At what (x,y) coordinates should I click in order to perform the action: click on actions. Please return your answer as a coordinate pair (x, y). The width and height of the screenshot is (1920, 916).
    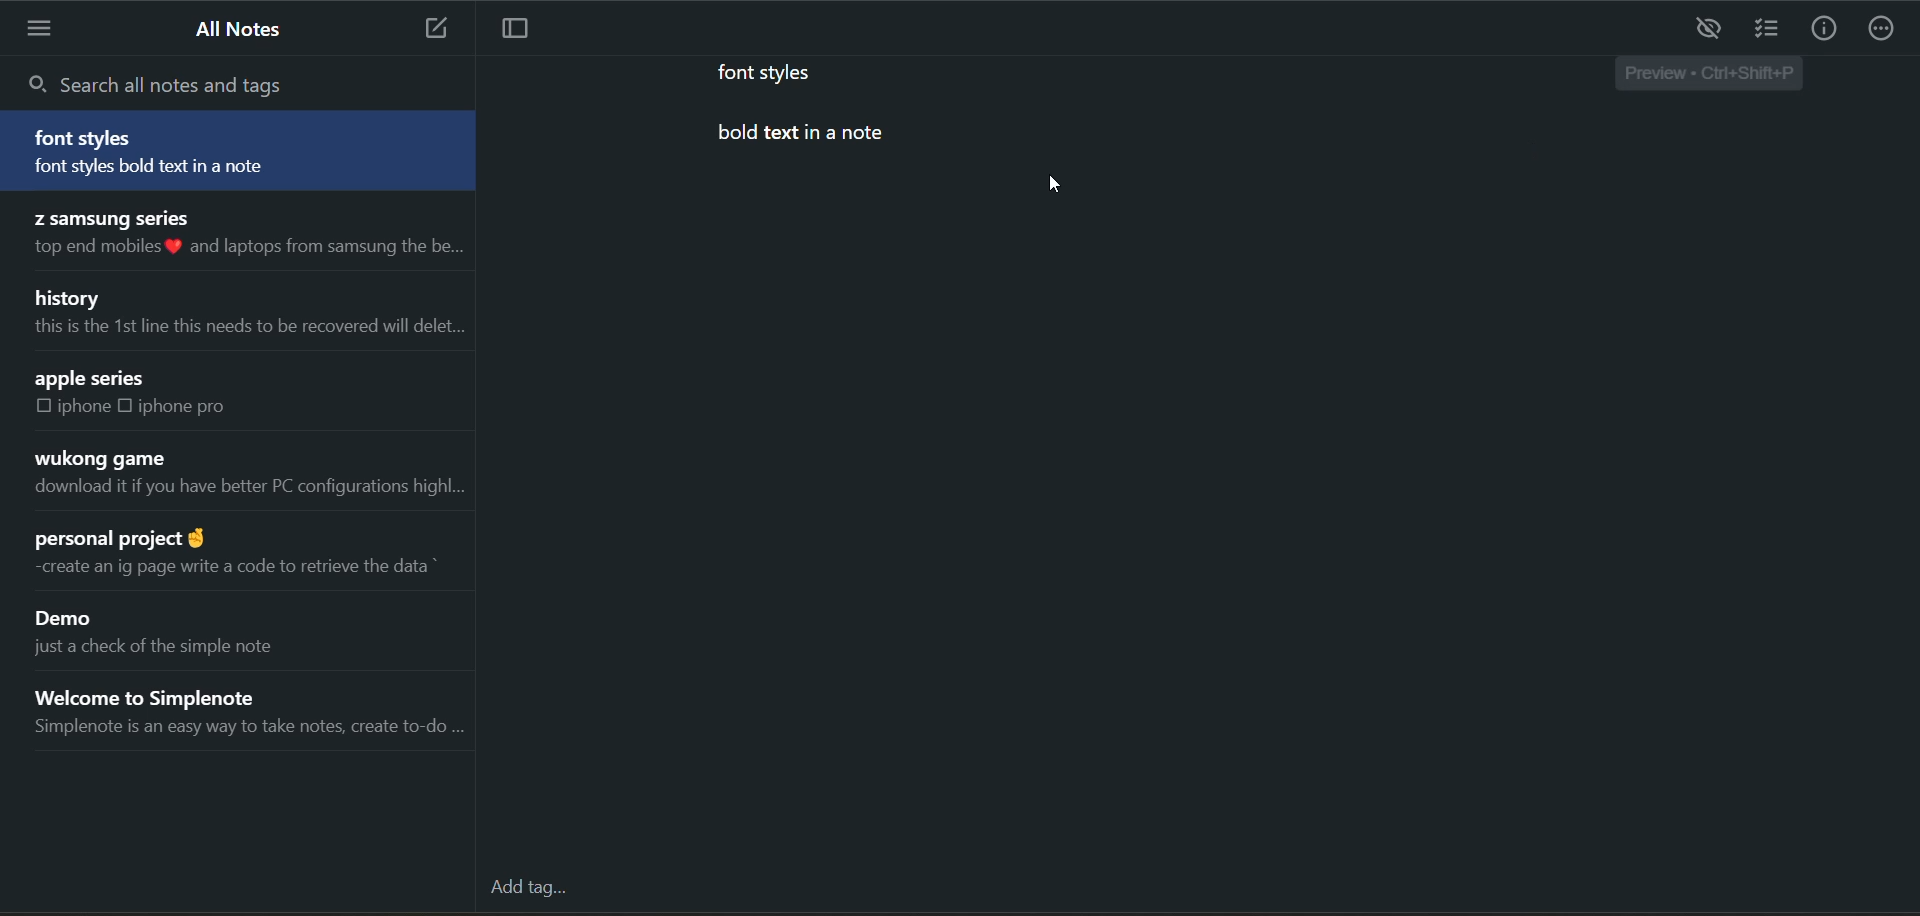
    Looking at the image, I should click on (1882, 32).